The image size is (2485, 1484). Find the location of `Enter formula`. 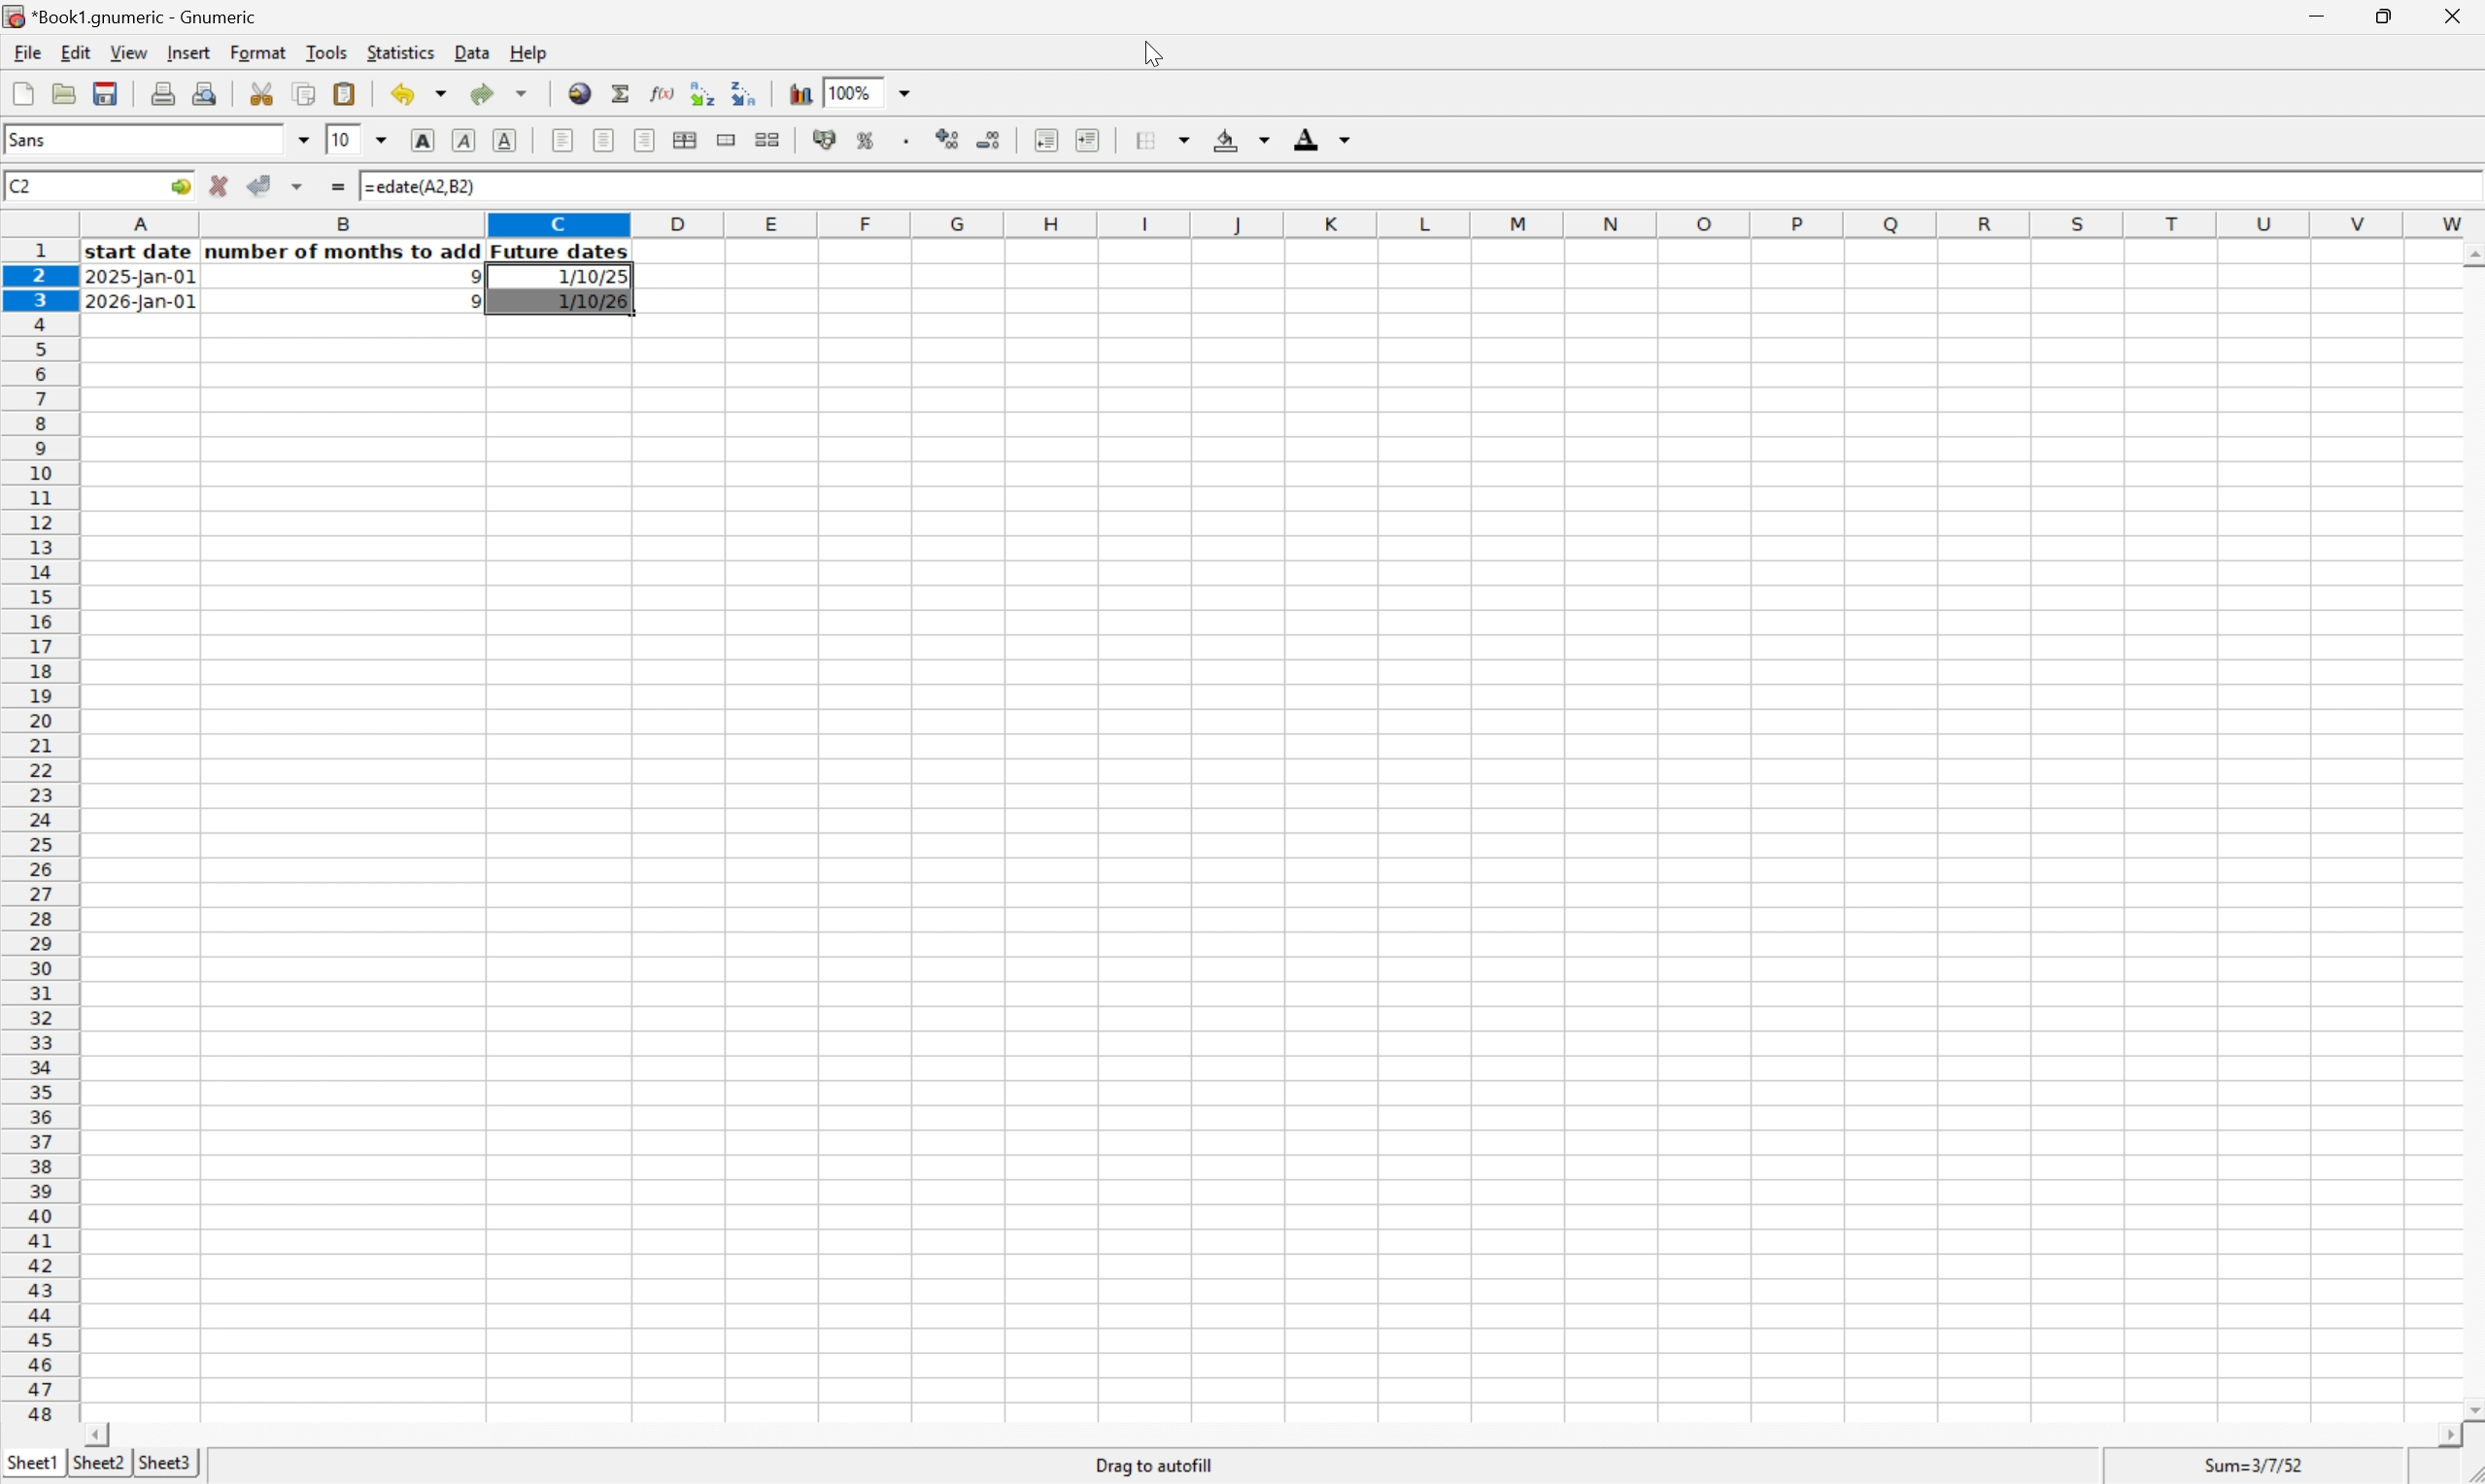

Enter formula is located at coordinates (340, 182).